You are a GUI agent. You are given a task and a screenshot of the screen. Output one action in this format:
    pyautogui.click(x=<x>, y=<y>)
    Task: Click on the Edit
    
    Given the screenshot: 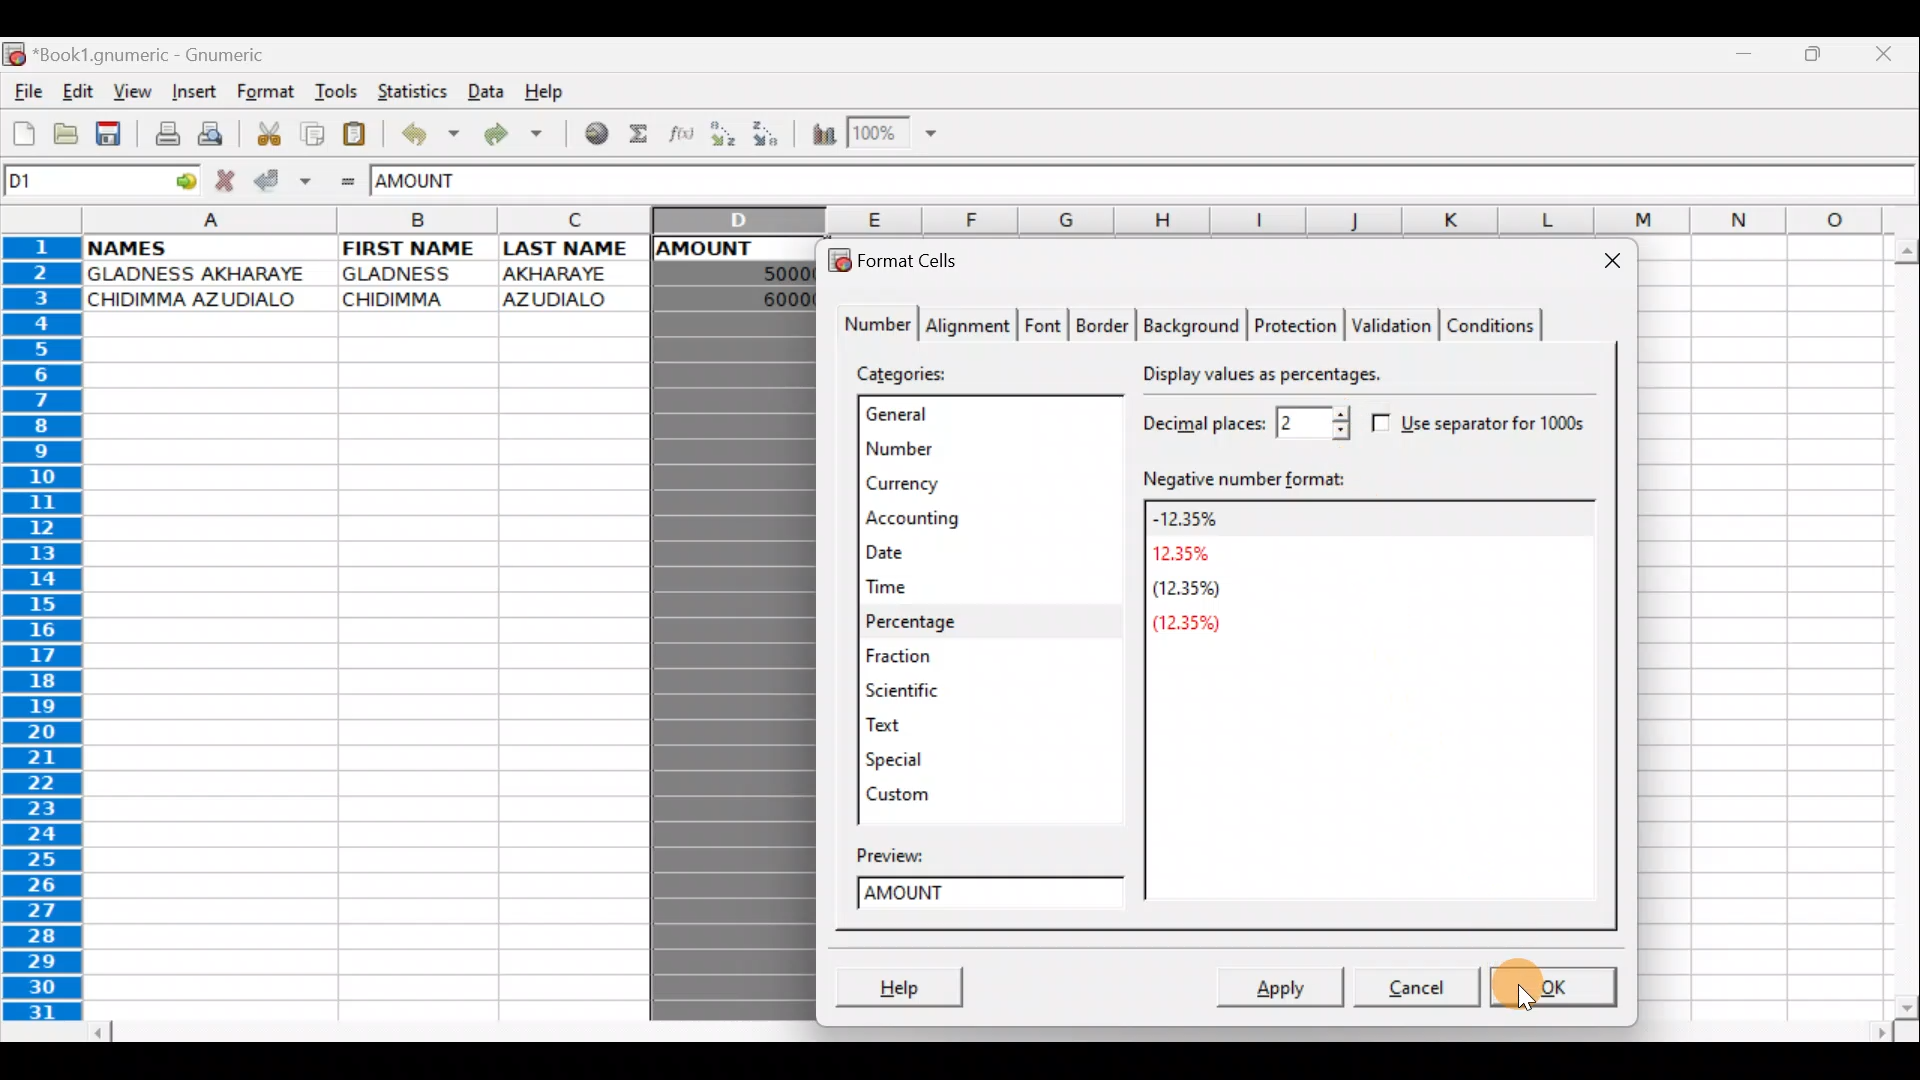 What is the action you would take?
    pyautogui.click(x=80, y=93)
    